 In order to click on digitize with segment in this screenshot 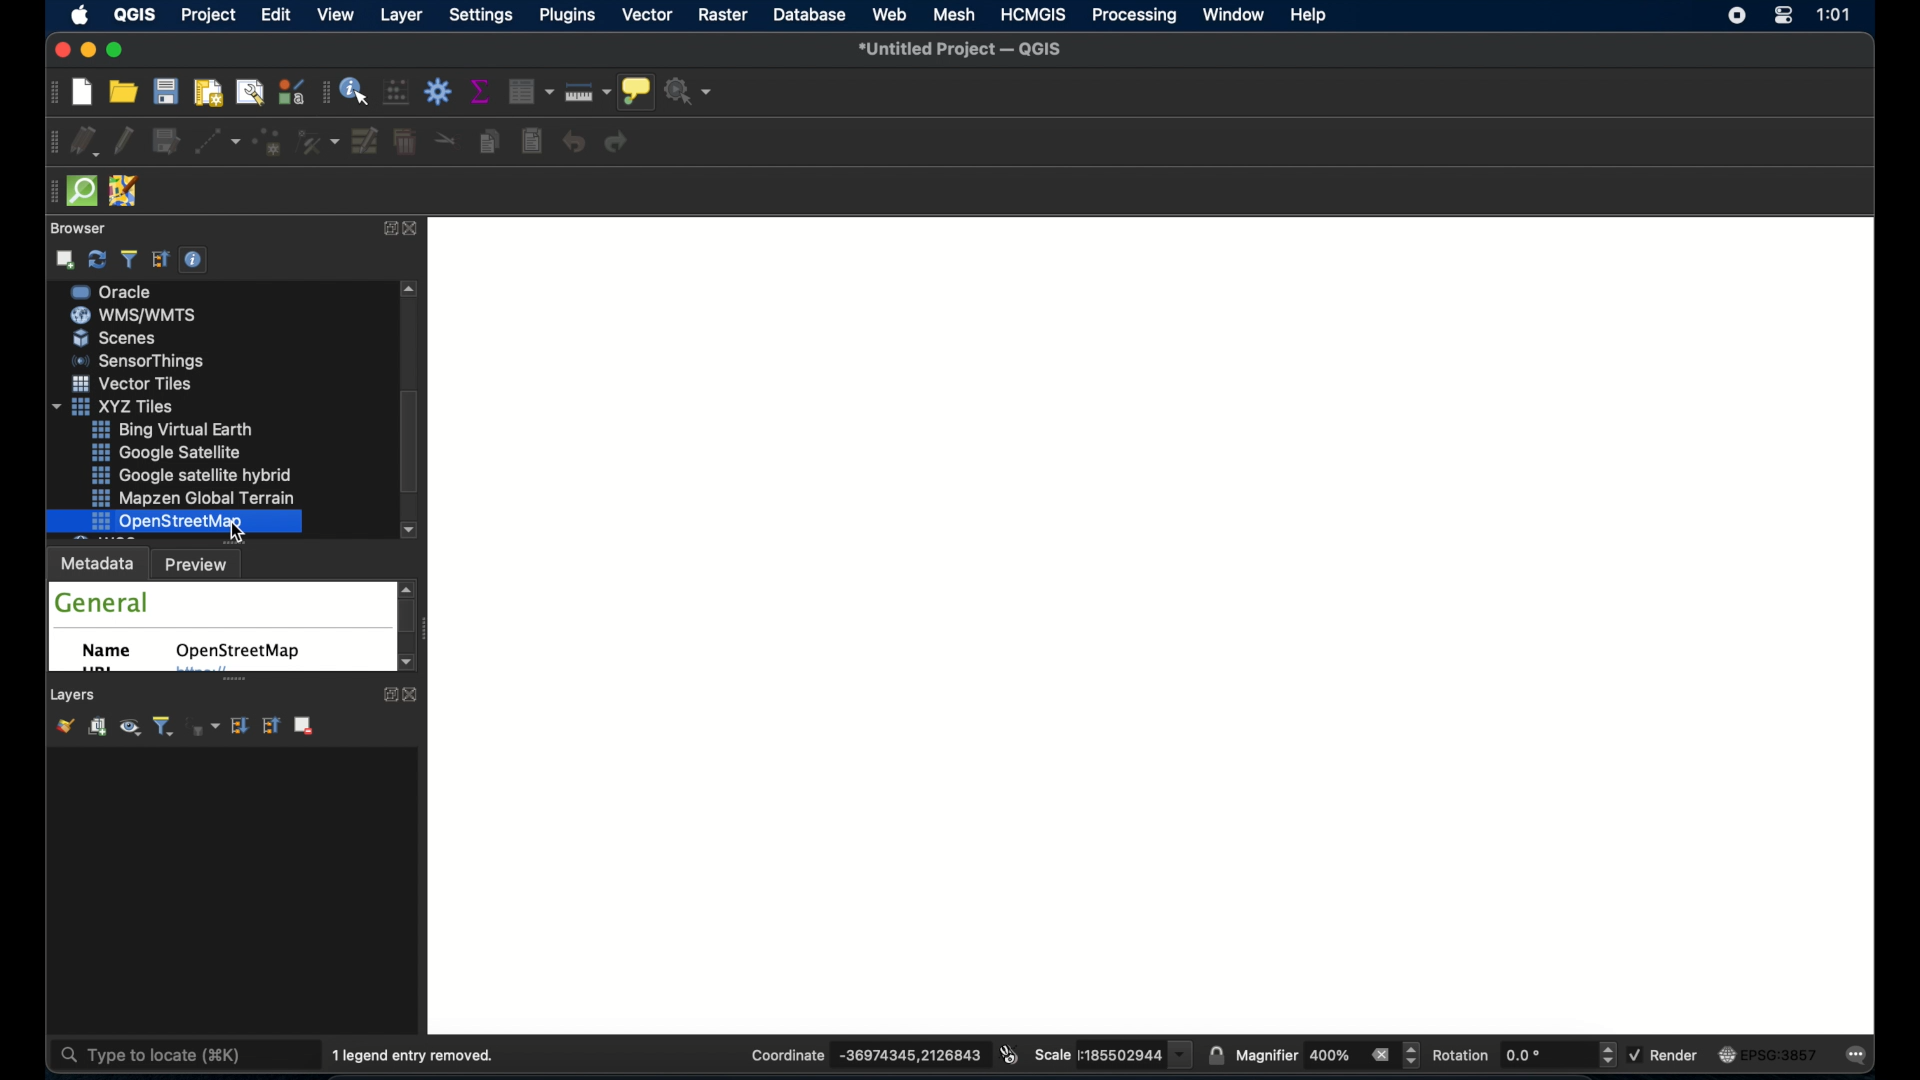, I will do `click(216, 145)`.